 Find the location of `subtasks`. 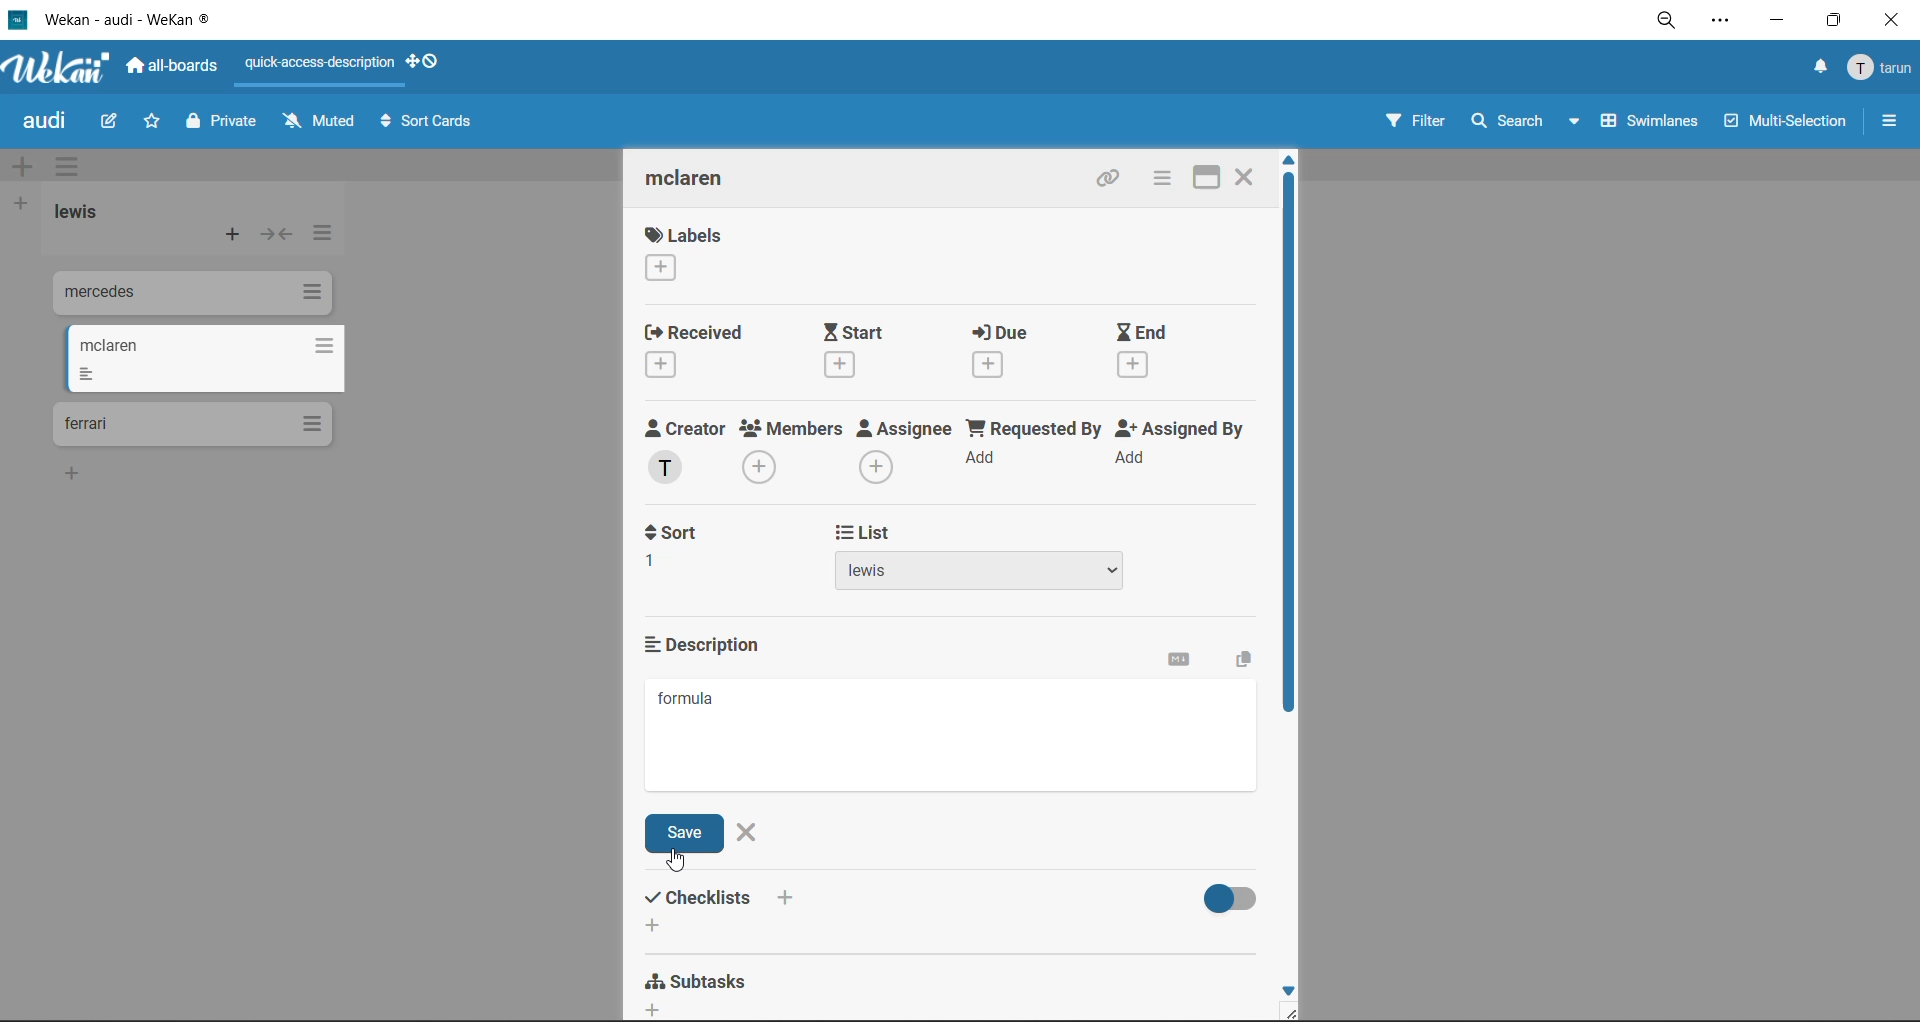

subtasks is located at coordinates (705, 989).